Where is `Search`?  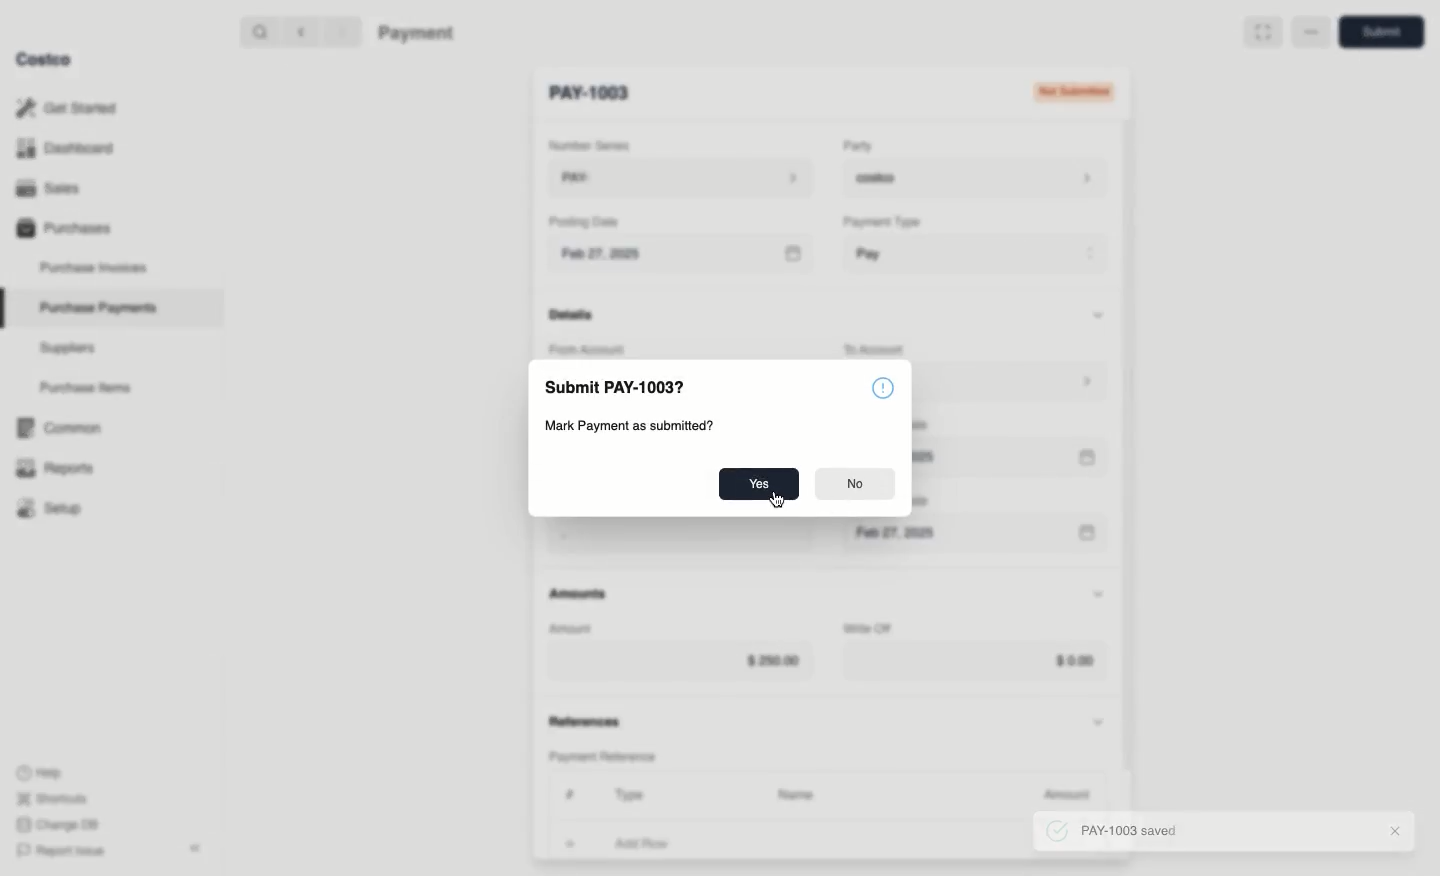 Search is located at coordinates (259, 30).